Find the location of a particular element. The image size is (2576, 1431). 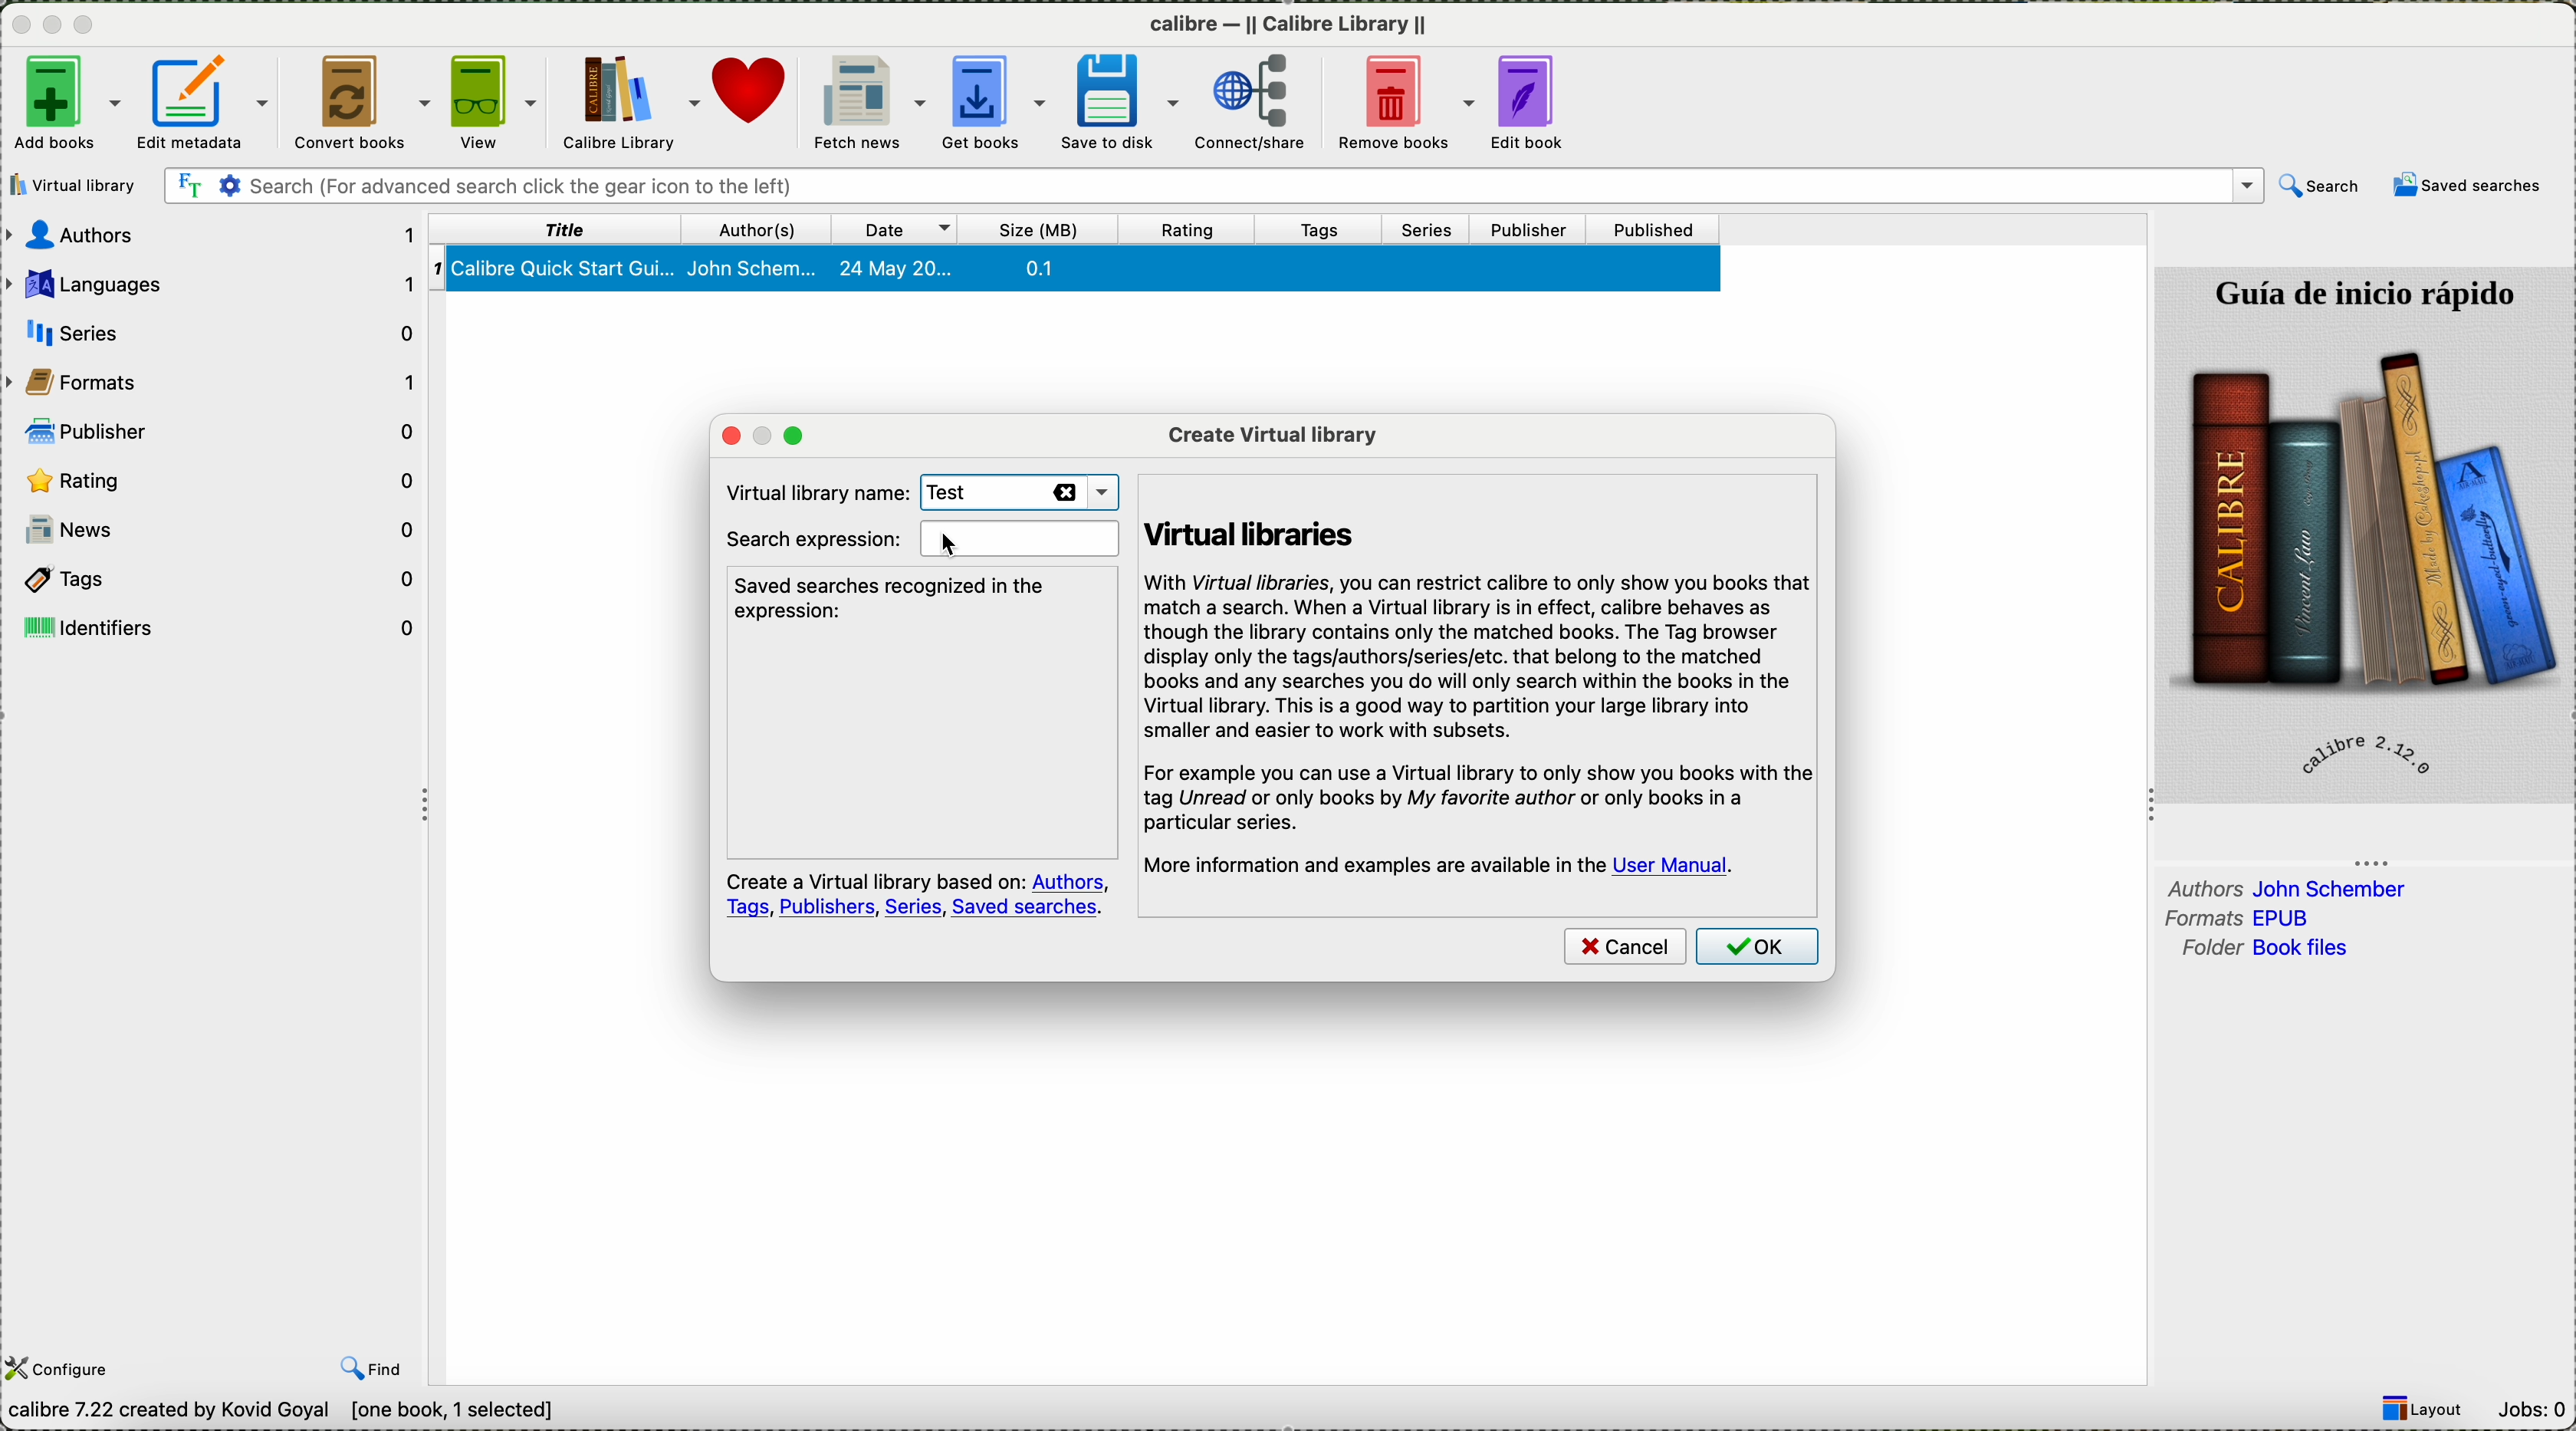

view is located at coordinates (497, 104).